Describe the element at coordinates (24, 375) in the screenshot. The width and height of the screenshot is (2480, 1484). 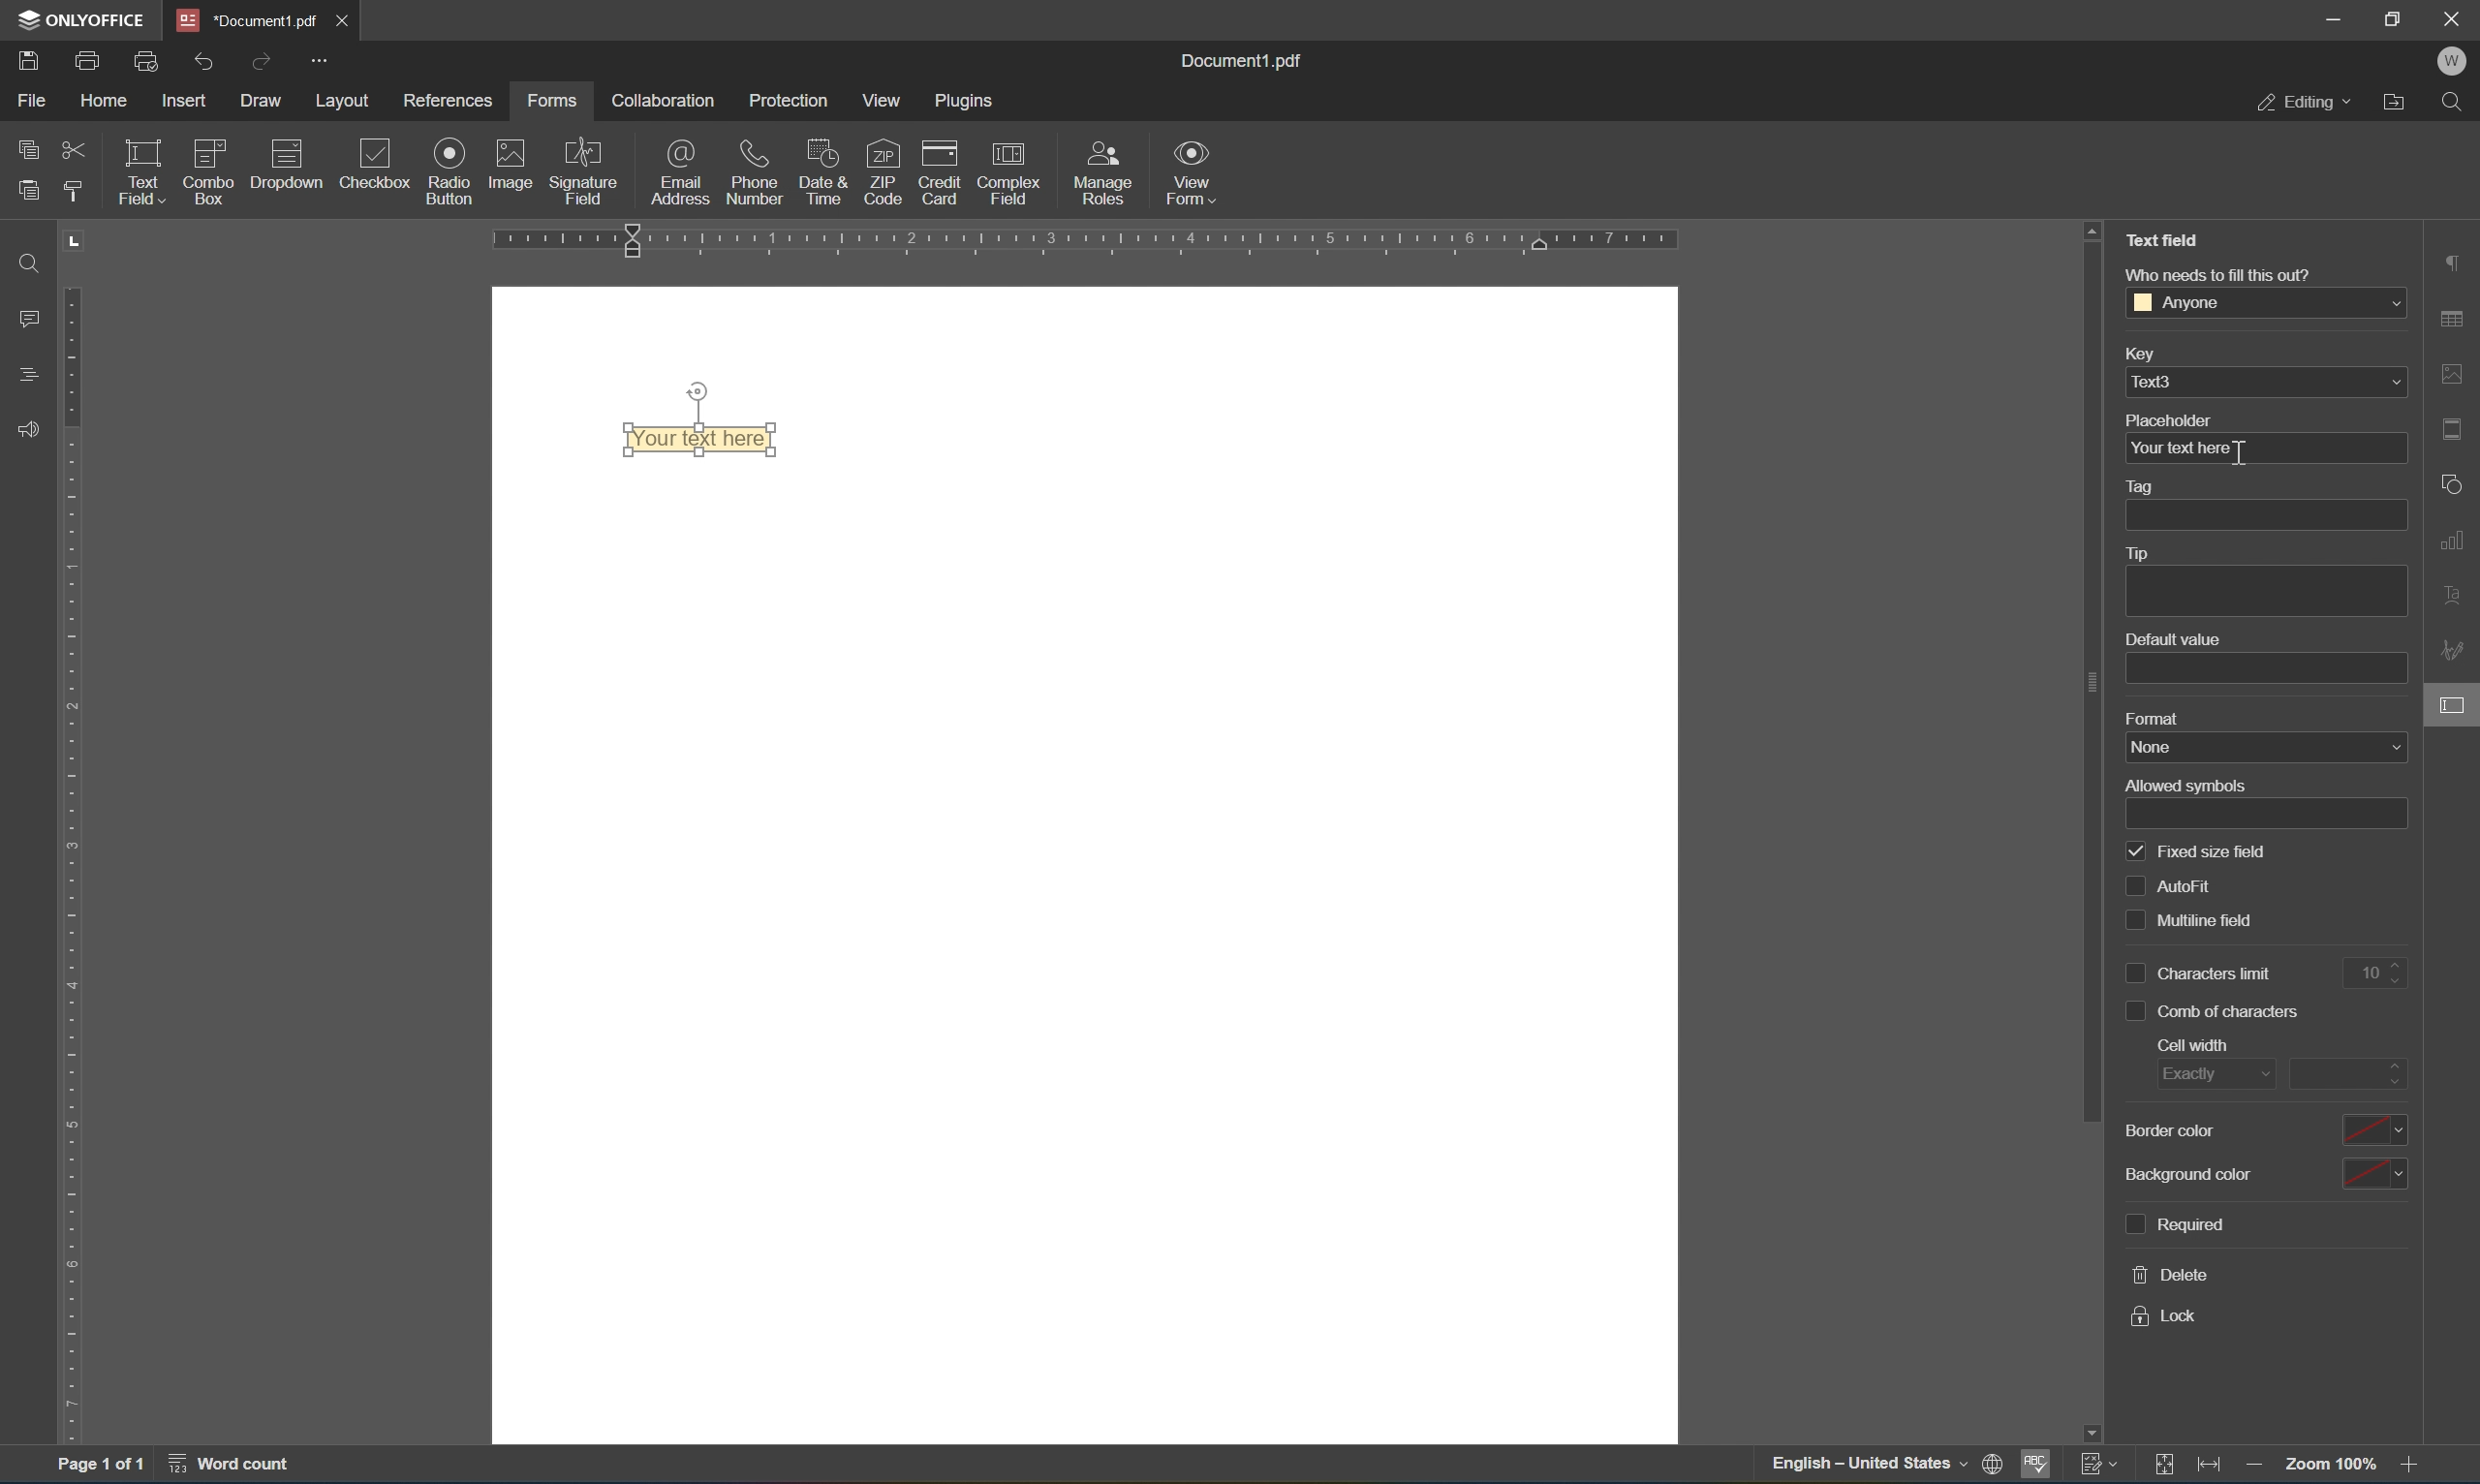
I see `headings` at that location.